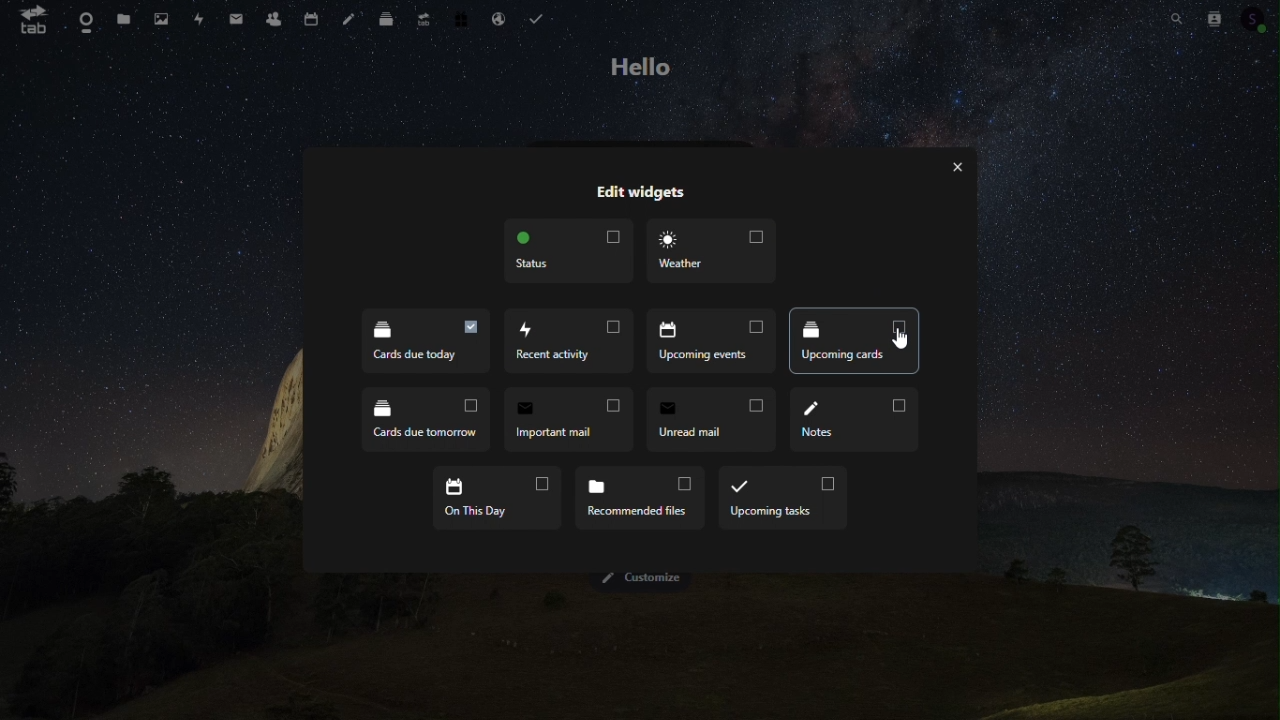  What do you see at coordinates (235, 18) in the screenshot?
I see `mail` at bounding box center [235, 18].